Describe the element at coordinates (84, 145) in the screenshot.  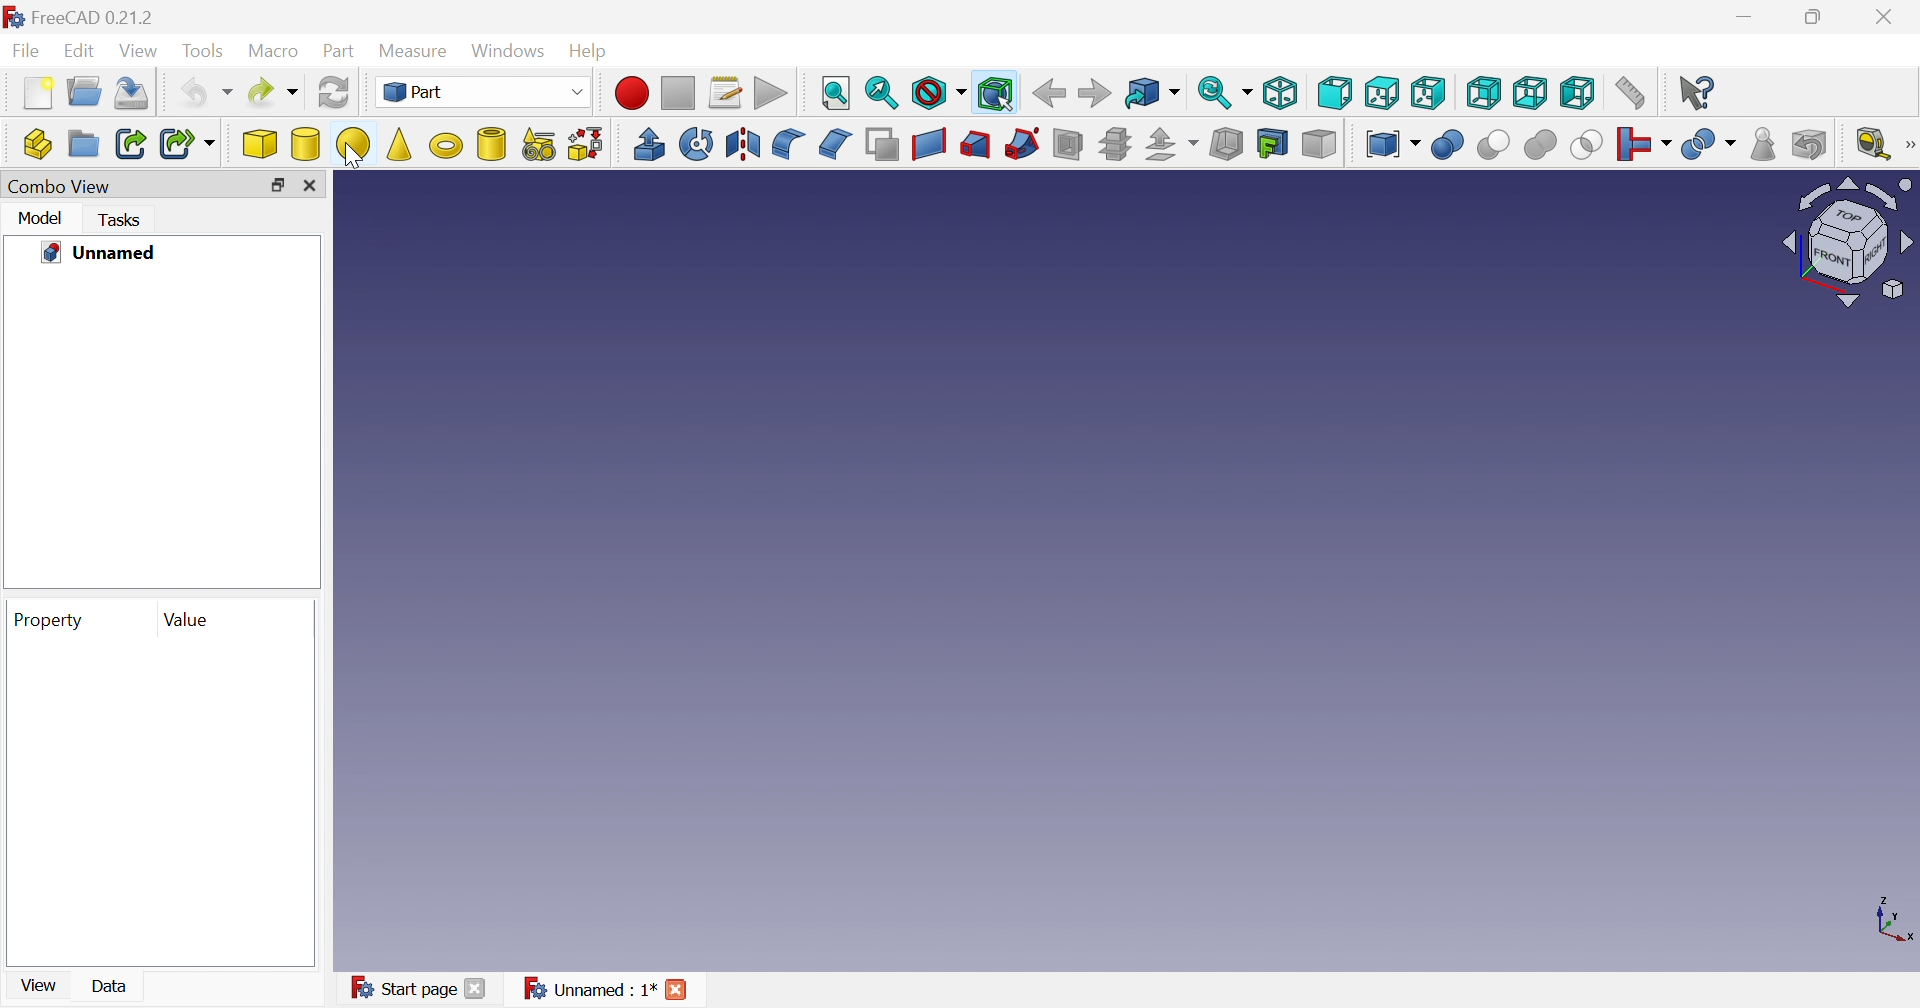
I see `Create group` at that location.